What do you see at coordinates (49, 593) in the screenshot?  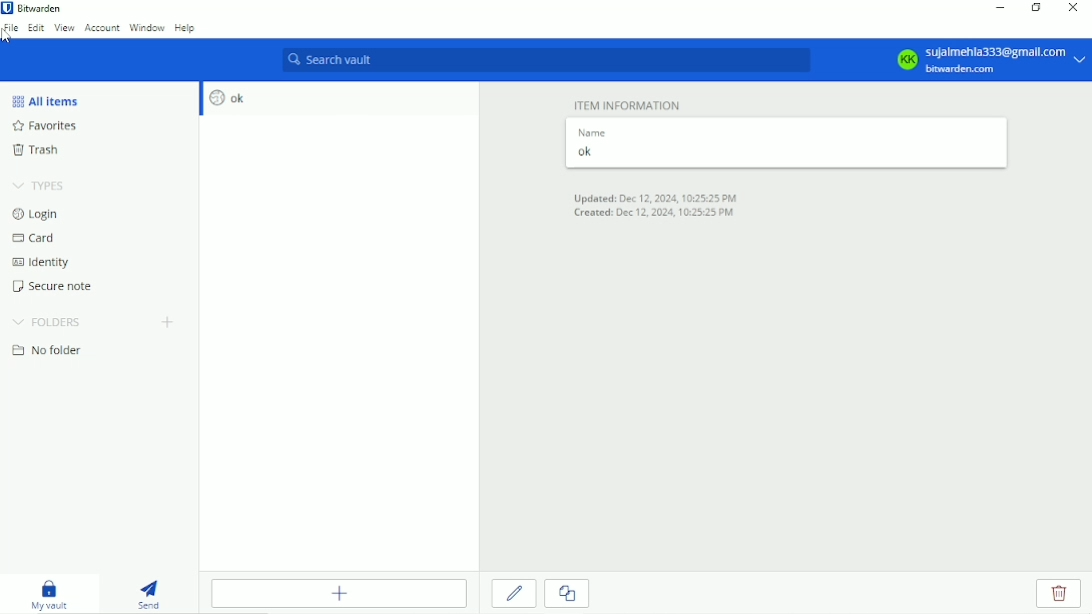 I see `My vault` at bounding box center [49, 593].